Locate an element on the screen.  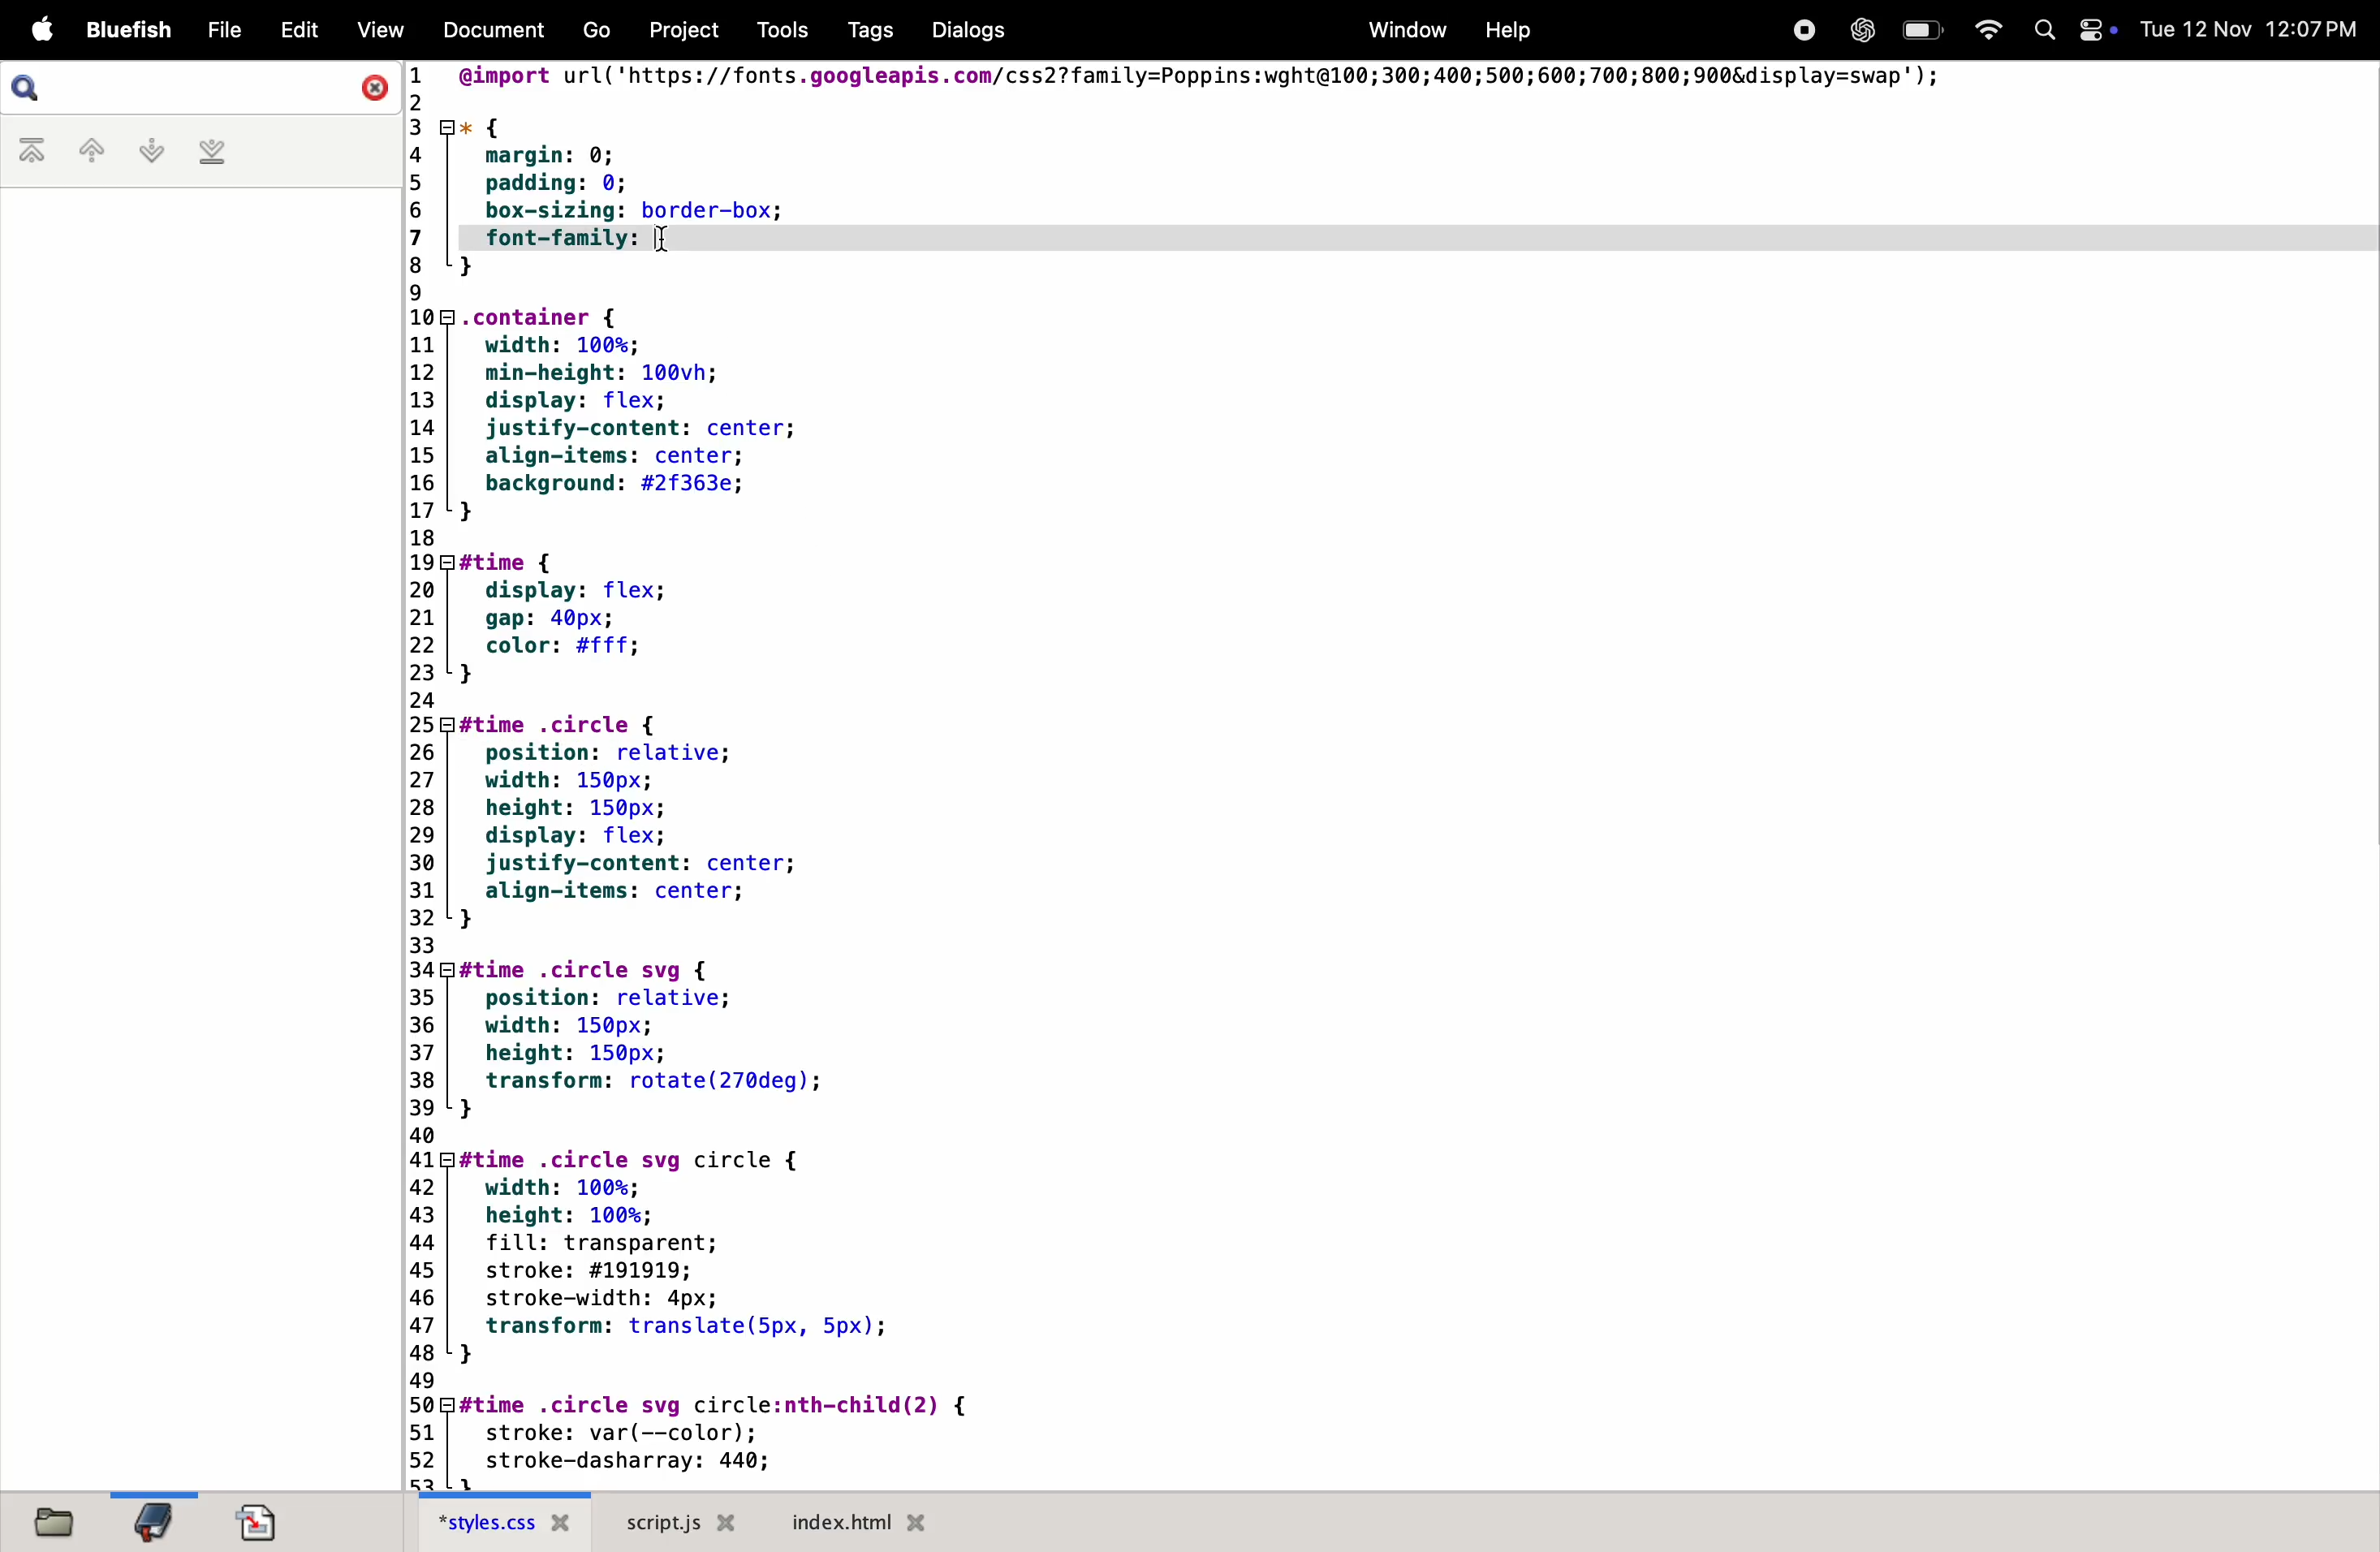
open bookmark is located at coordinates (155, 1521).